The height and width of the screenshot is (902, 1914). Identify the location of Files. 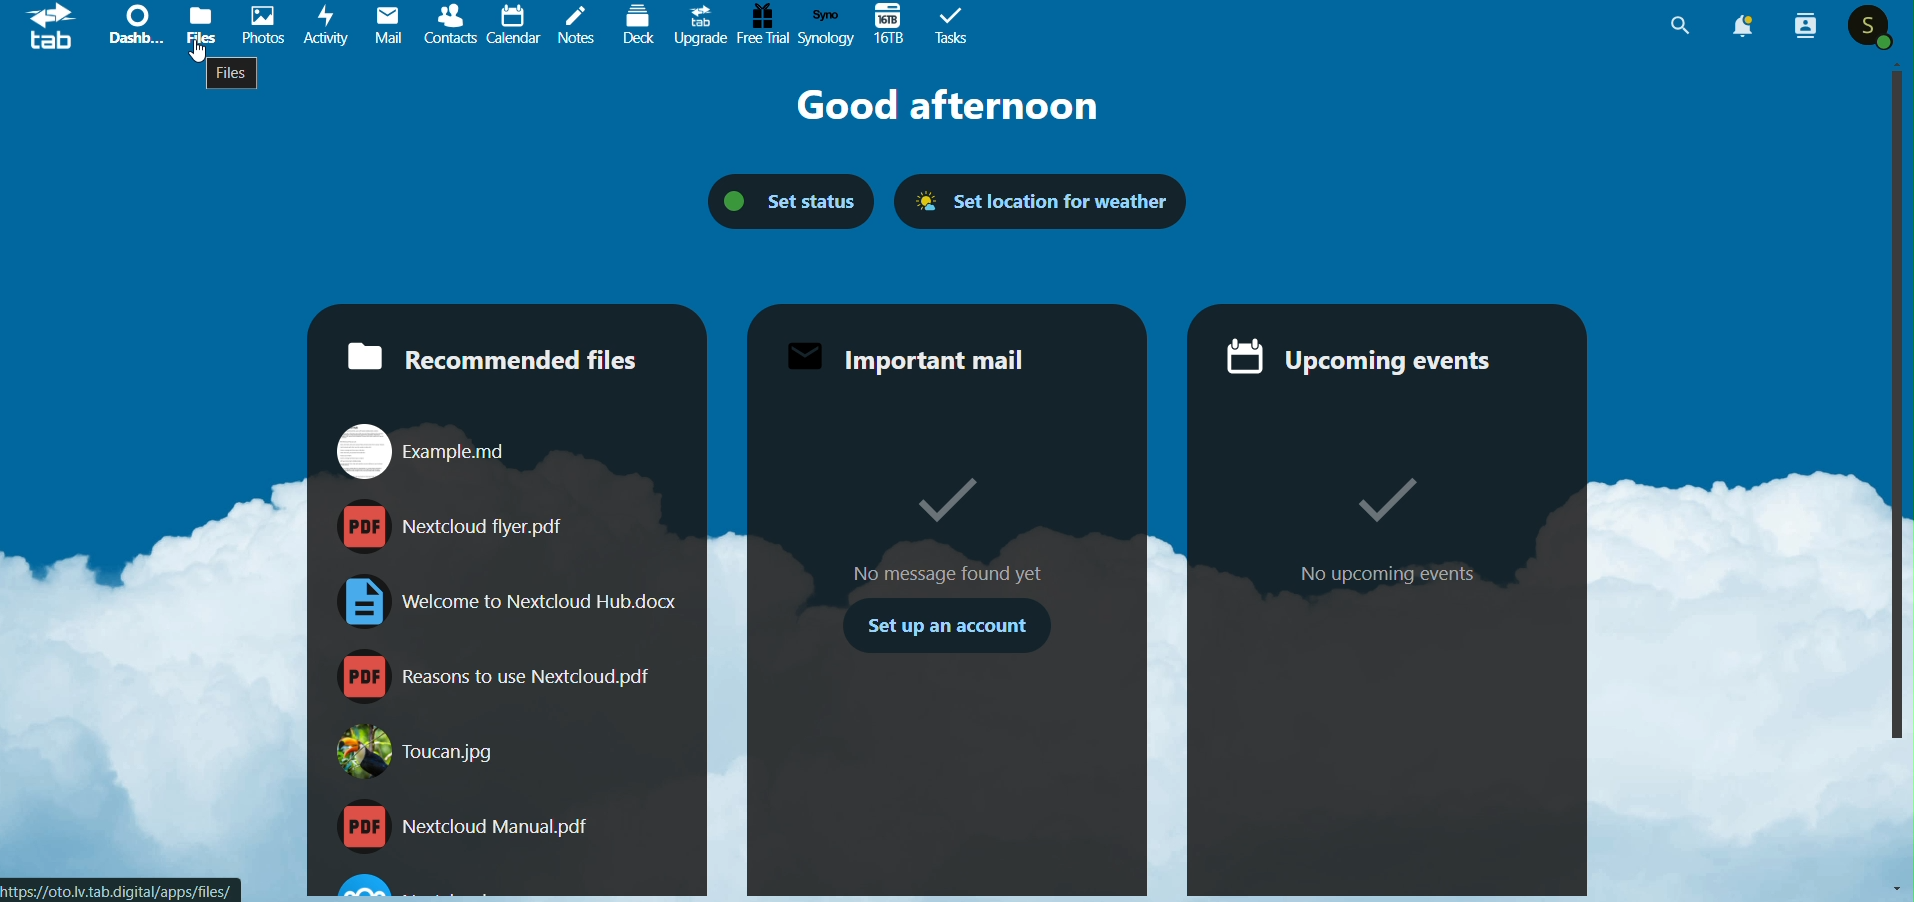
(238, 74).